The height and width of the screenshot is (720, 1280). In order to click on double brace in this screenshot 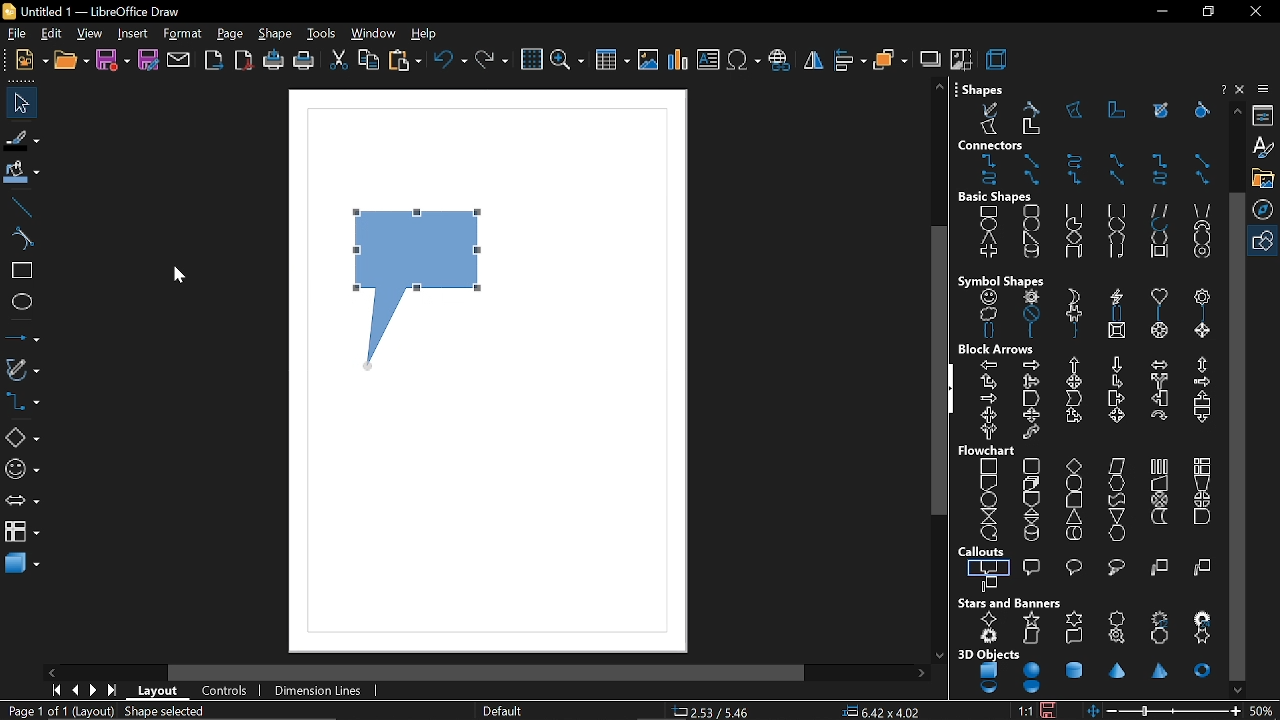, I will do `click(988, 332)`.